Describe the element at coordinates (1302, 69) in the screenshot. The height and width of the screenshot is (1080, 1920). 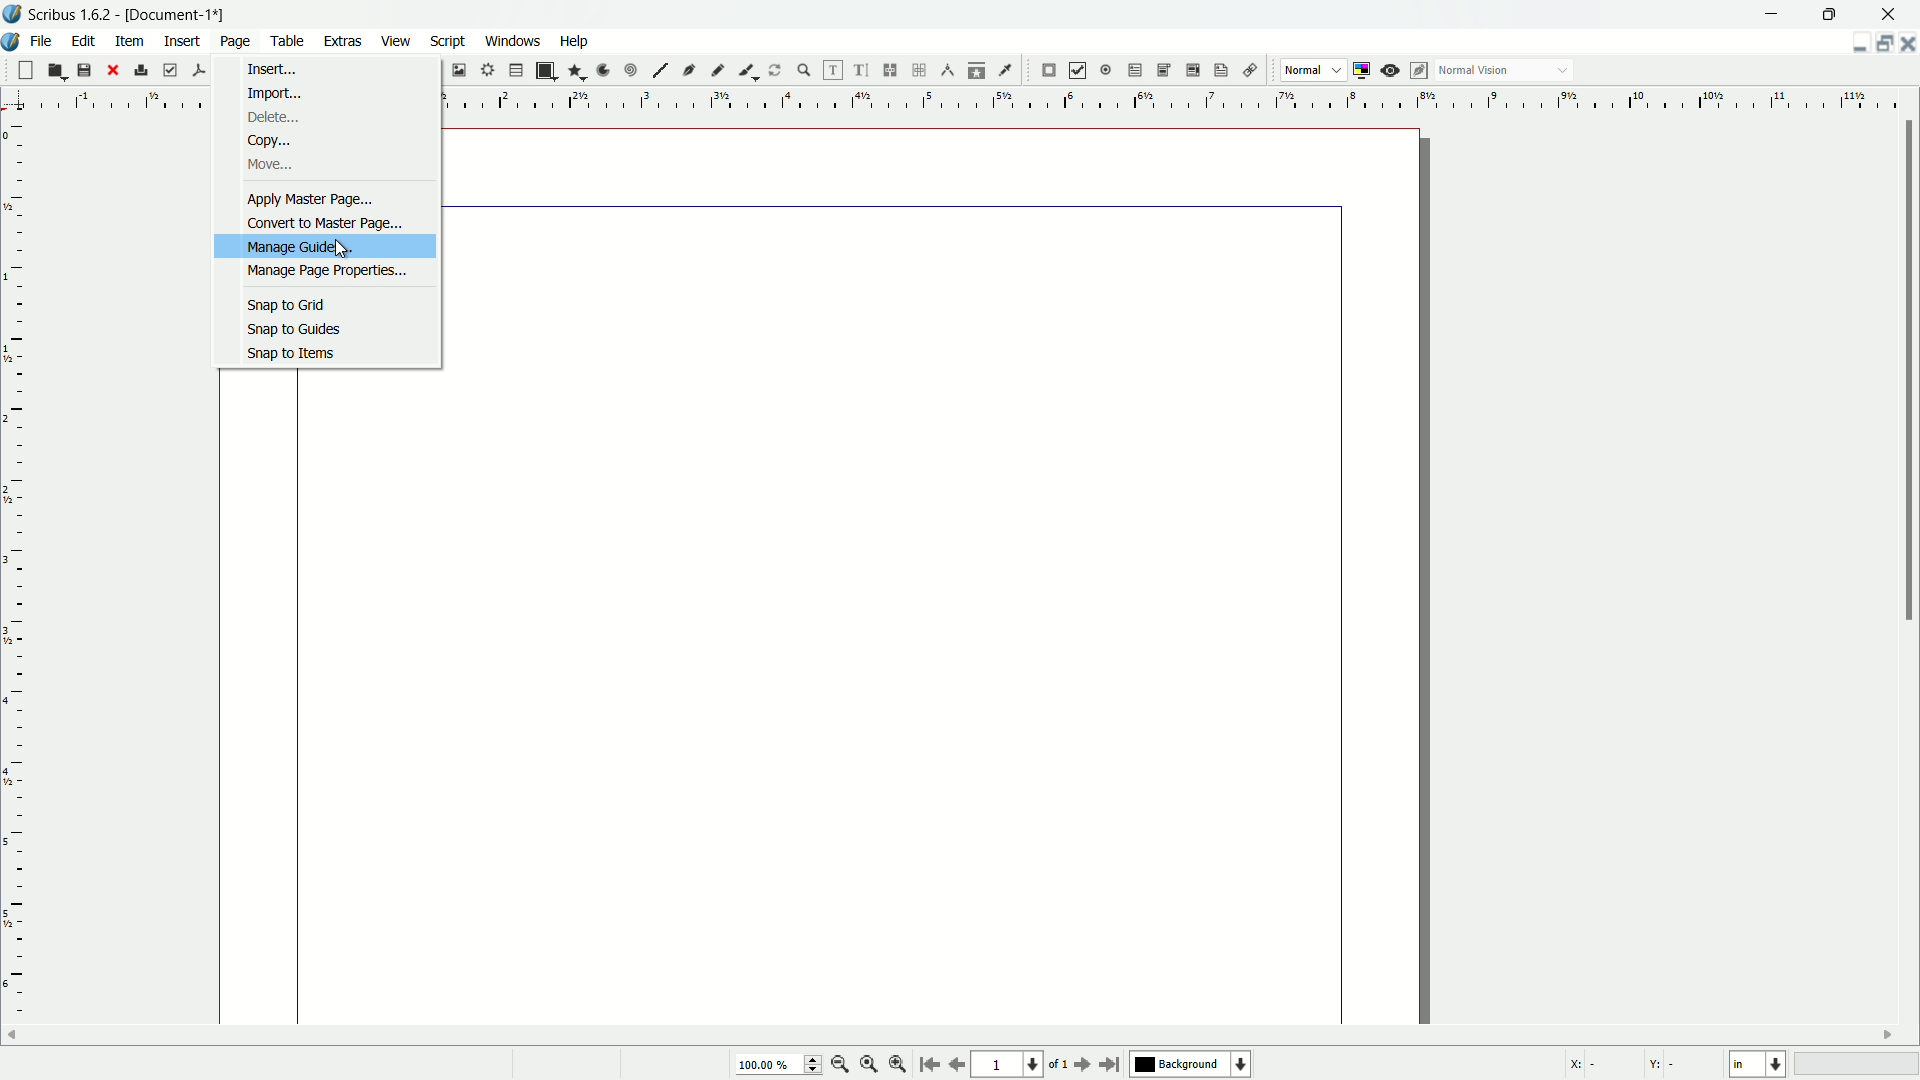
I see `normal` at that location.